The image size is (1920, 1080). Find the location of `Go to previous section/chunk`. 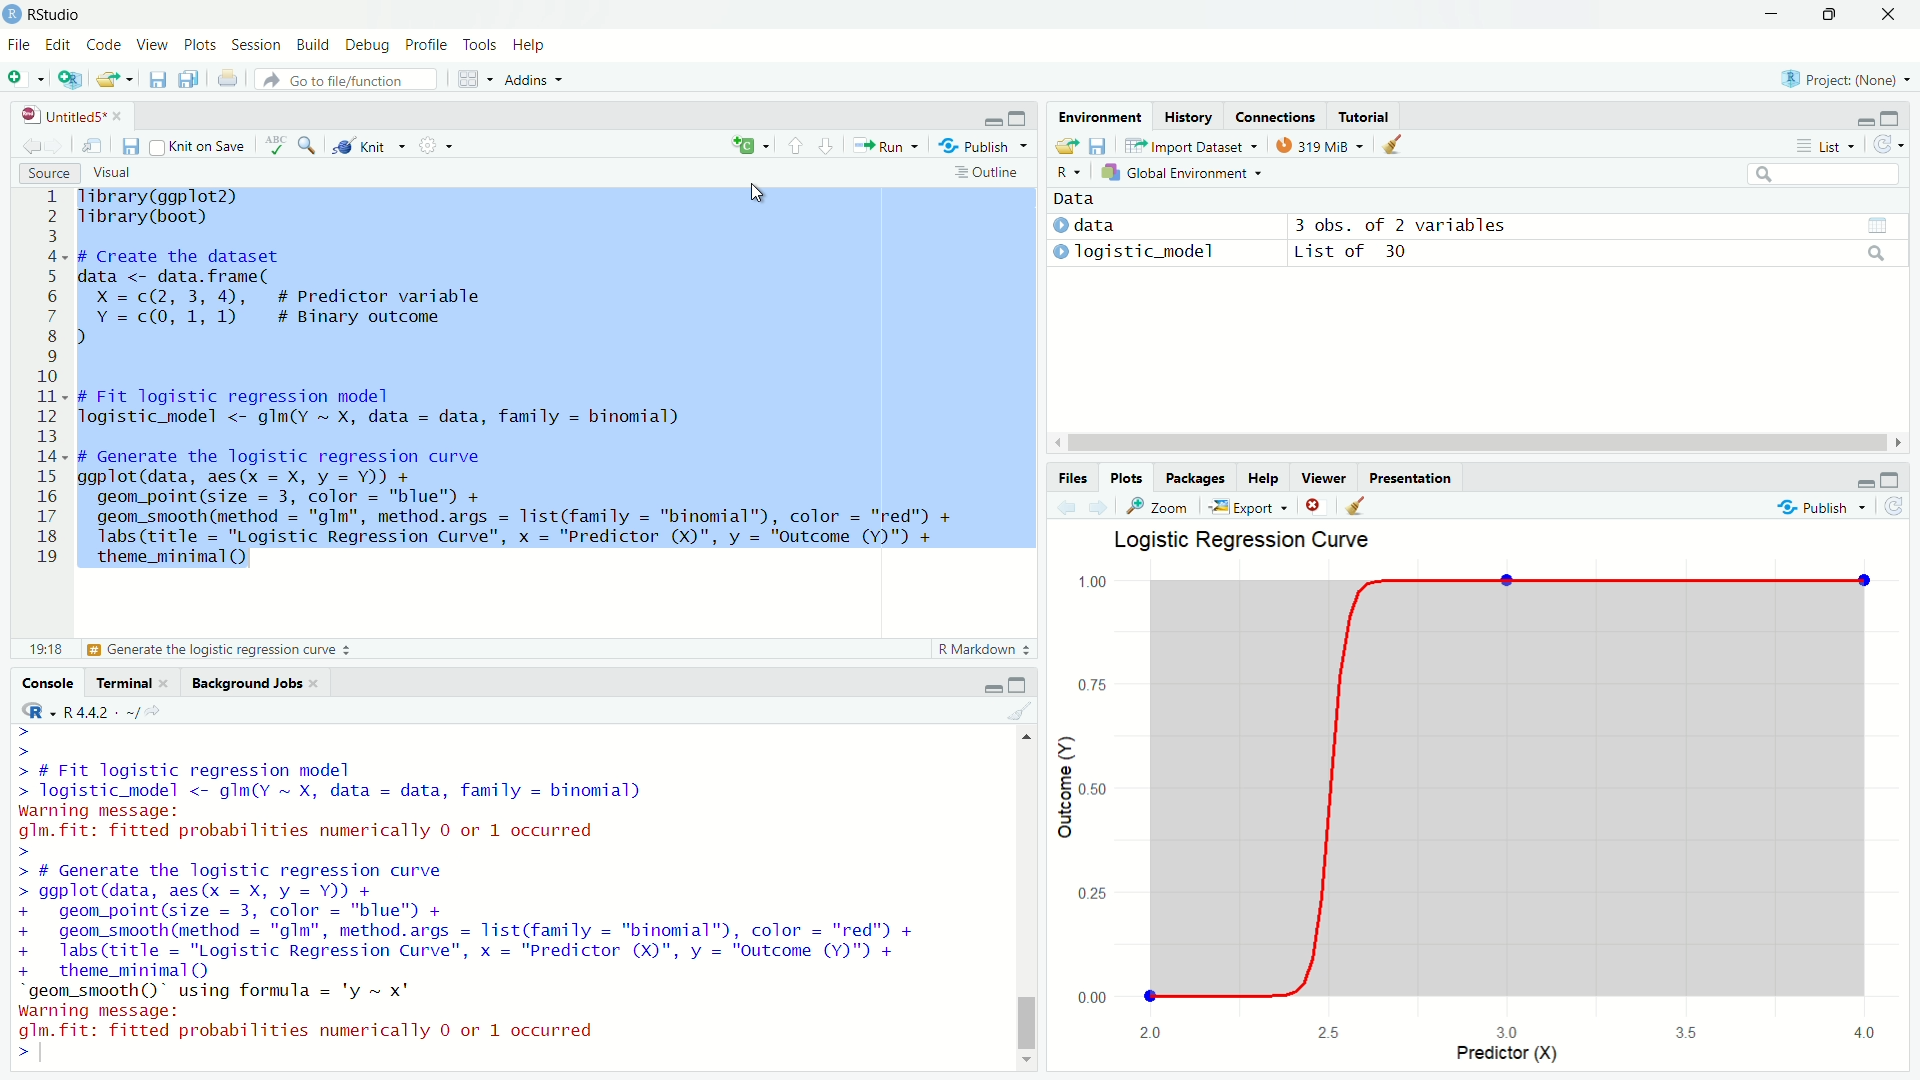

Go to previous section/chunk is located at coordinates (794, 145).